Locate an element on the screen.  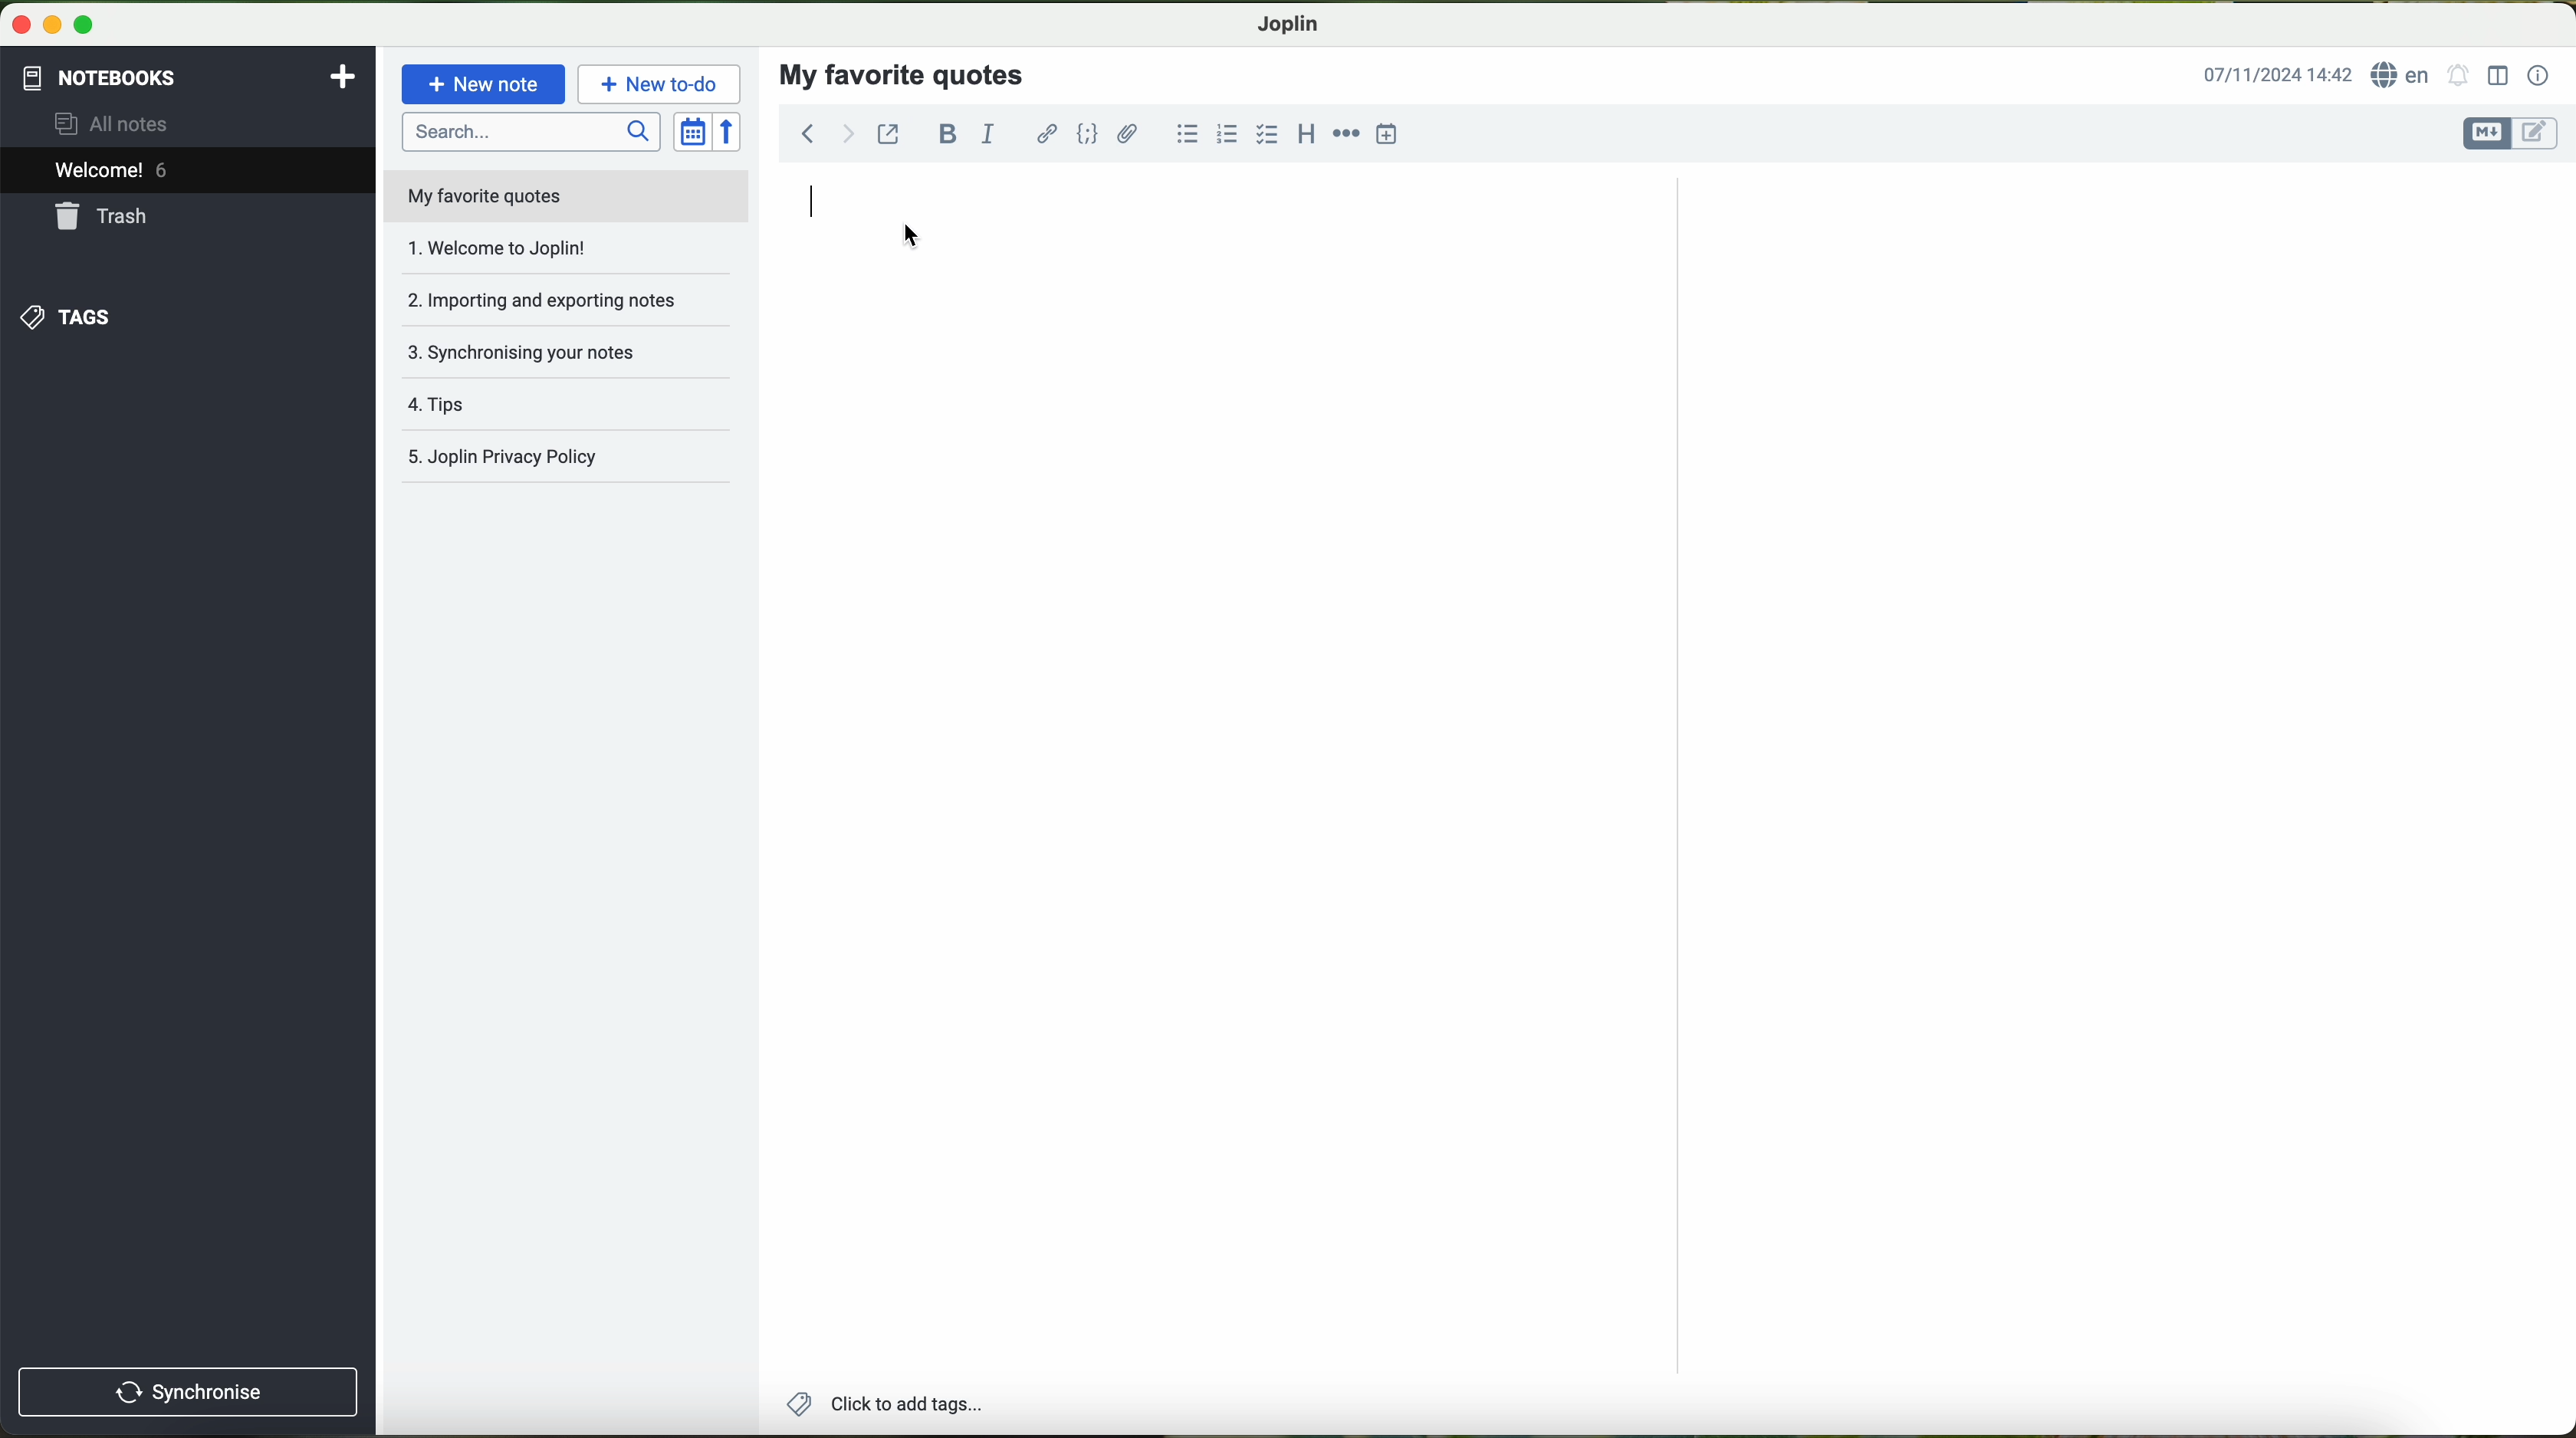
toggle external editing is located at coordinates (890, 135).